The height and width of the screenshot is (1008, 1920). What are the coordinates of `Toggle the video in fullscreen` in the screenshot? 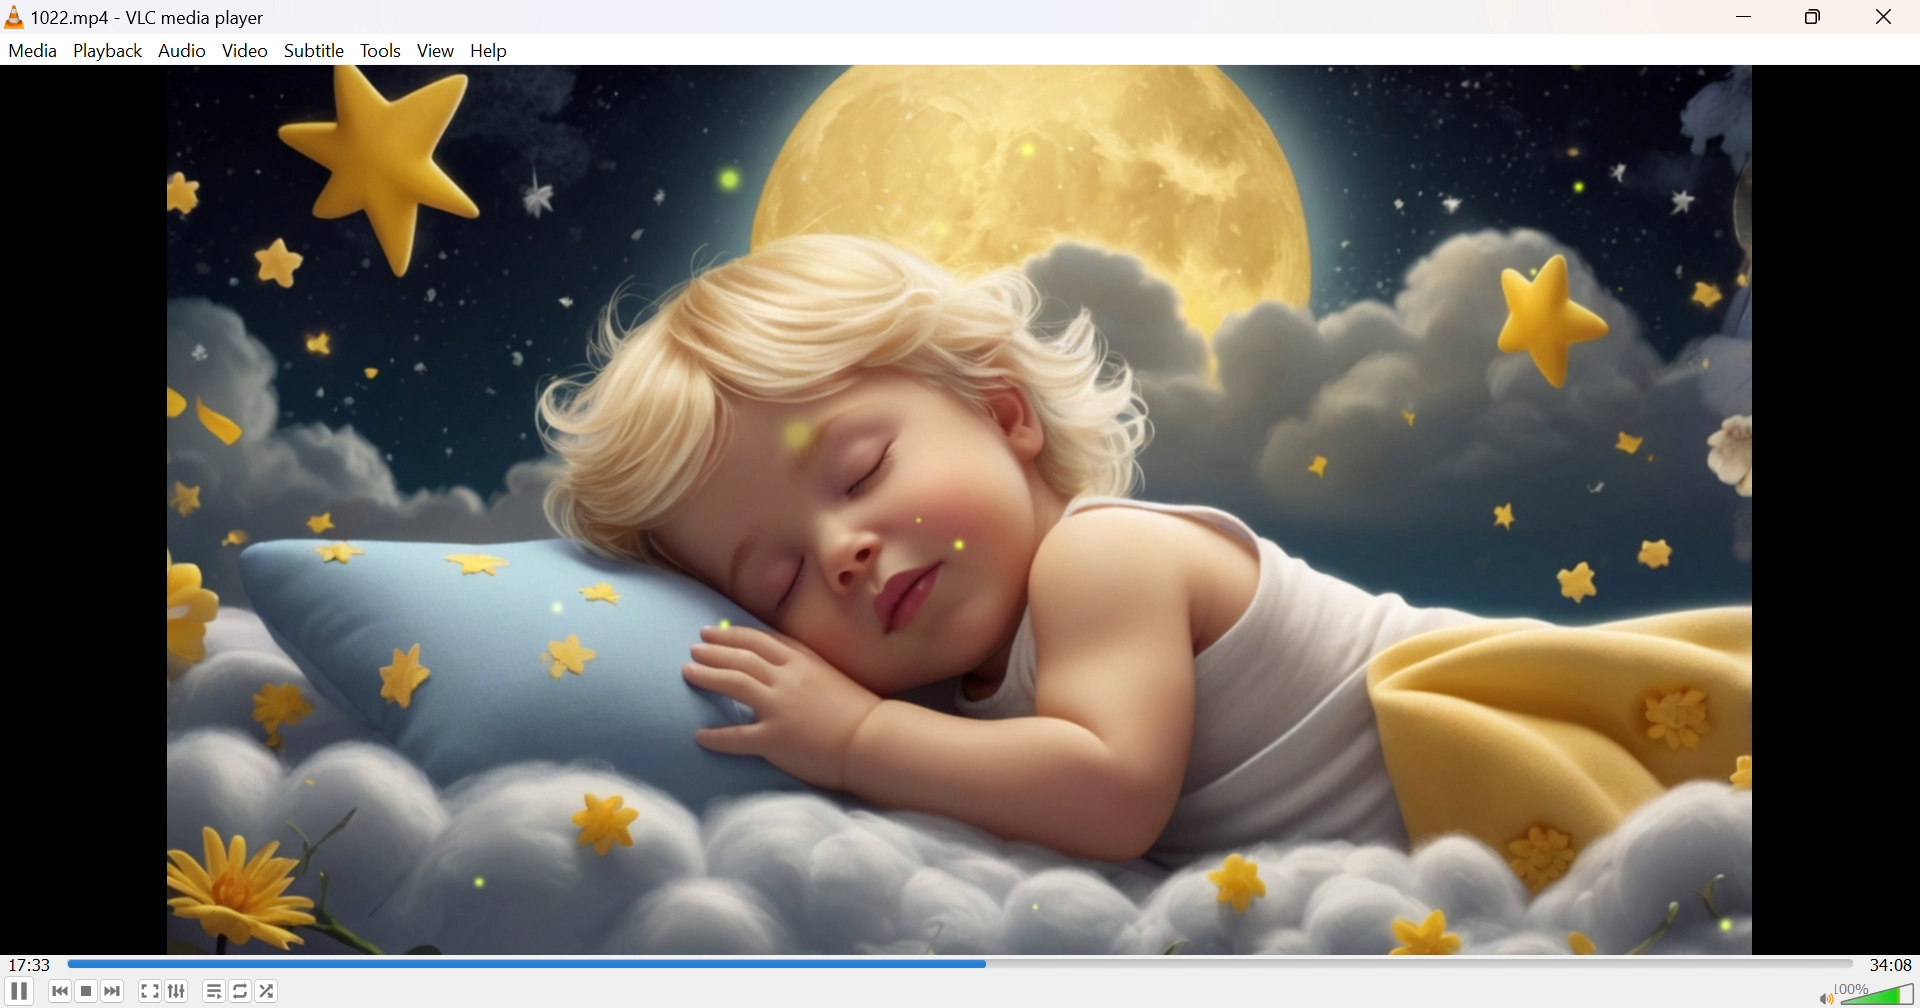 It's located at (150, 992).